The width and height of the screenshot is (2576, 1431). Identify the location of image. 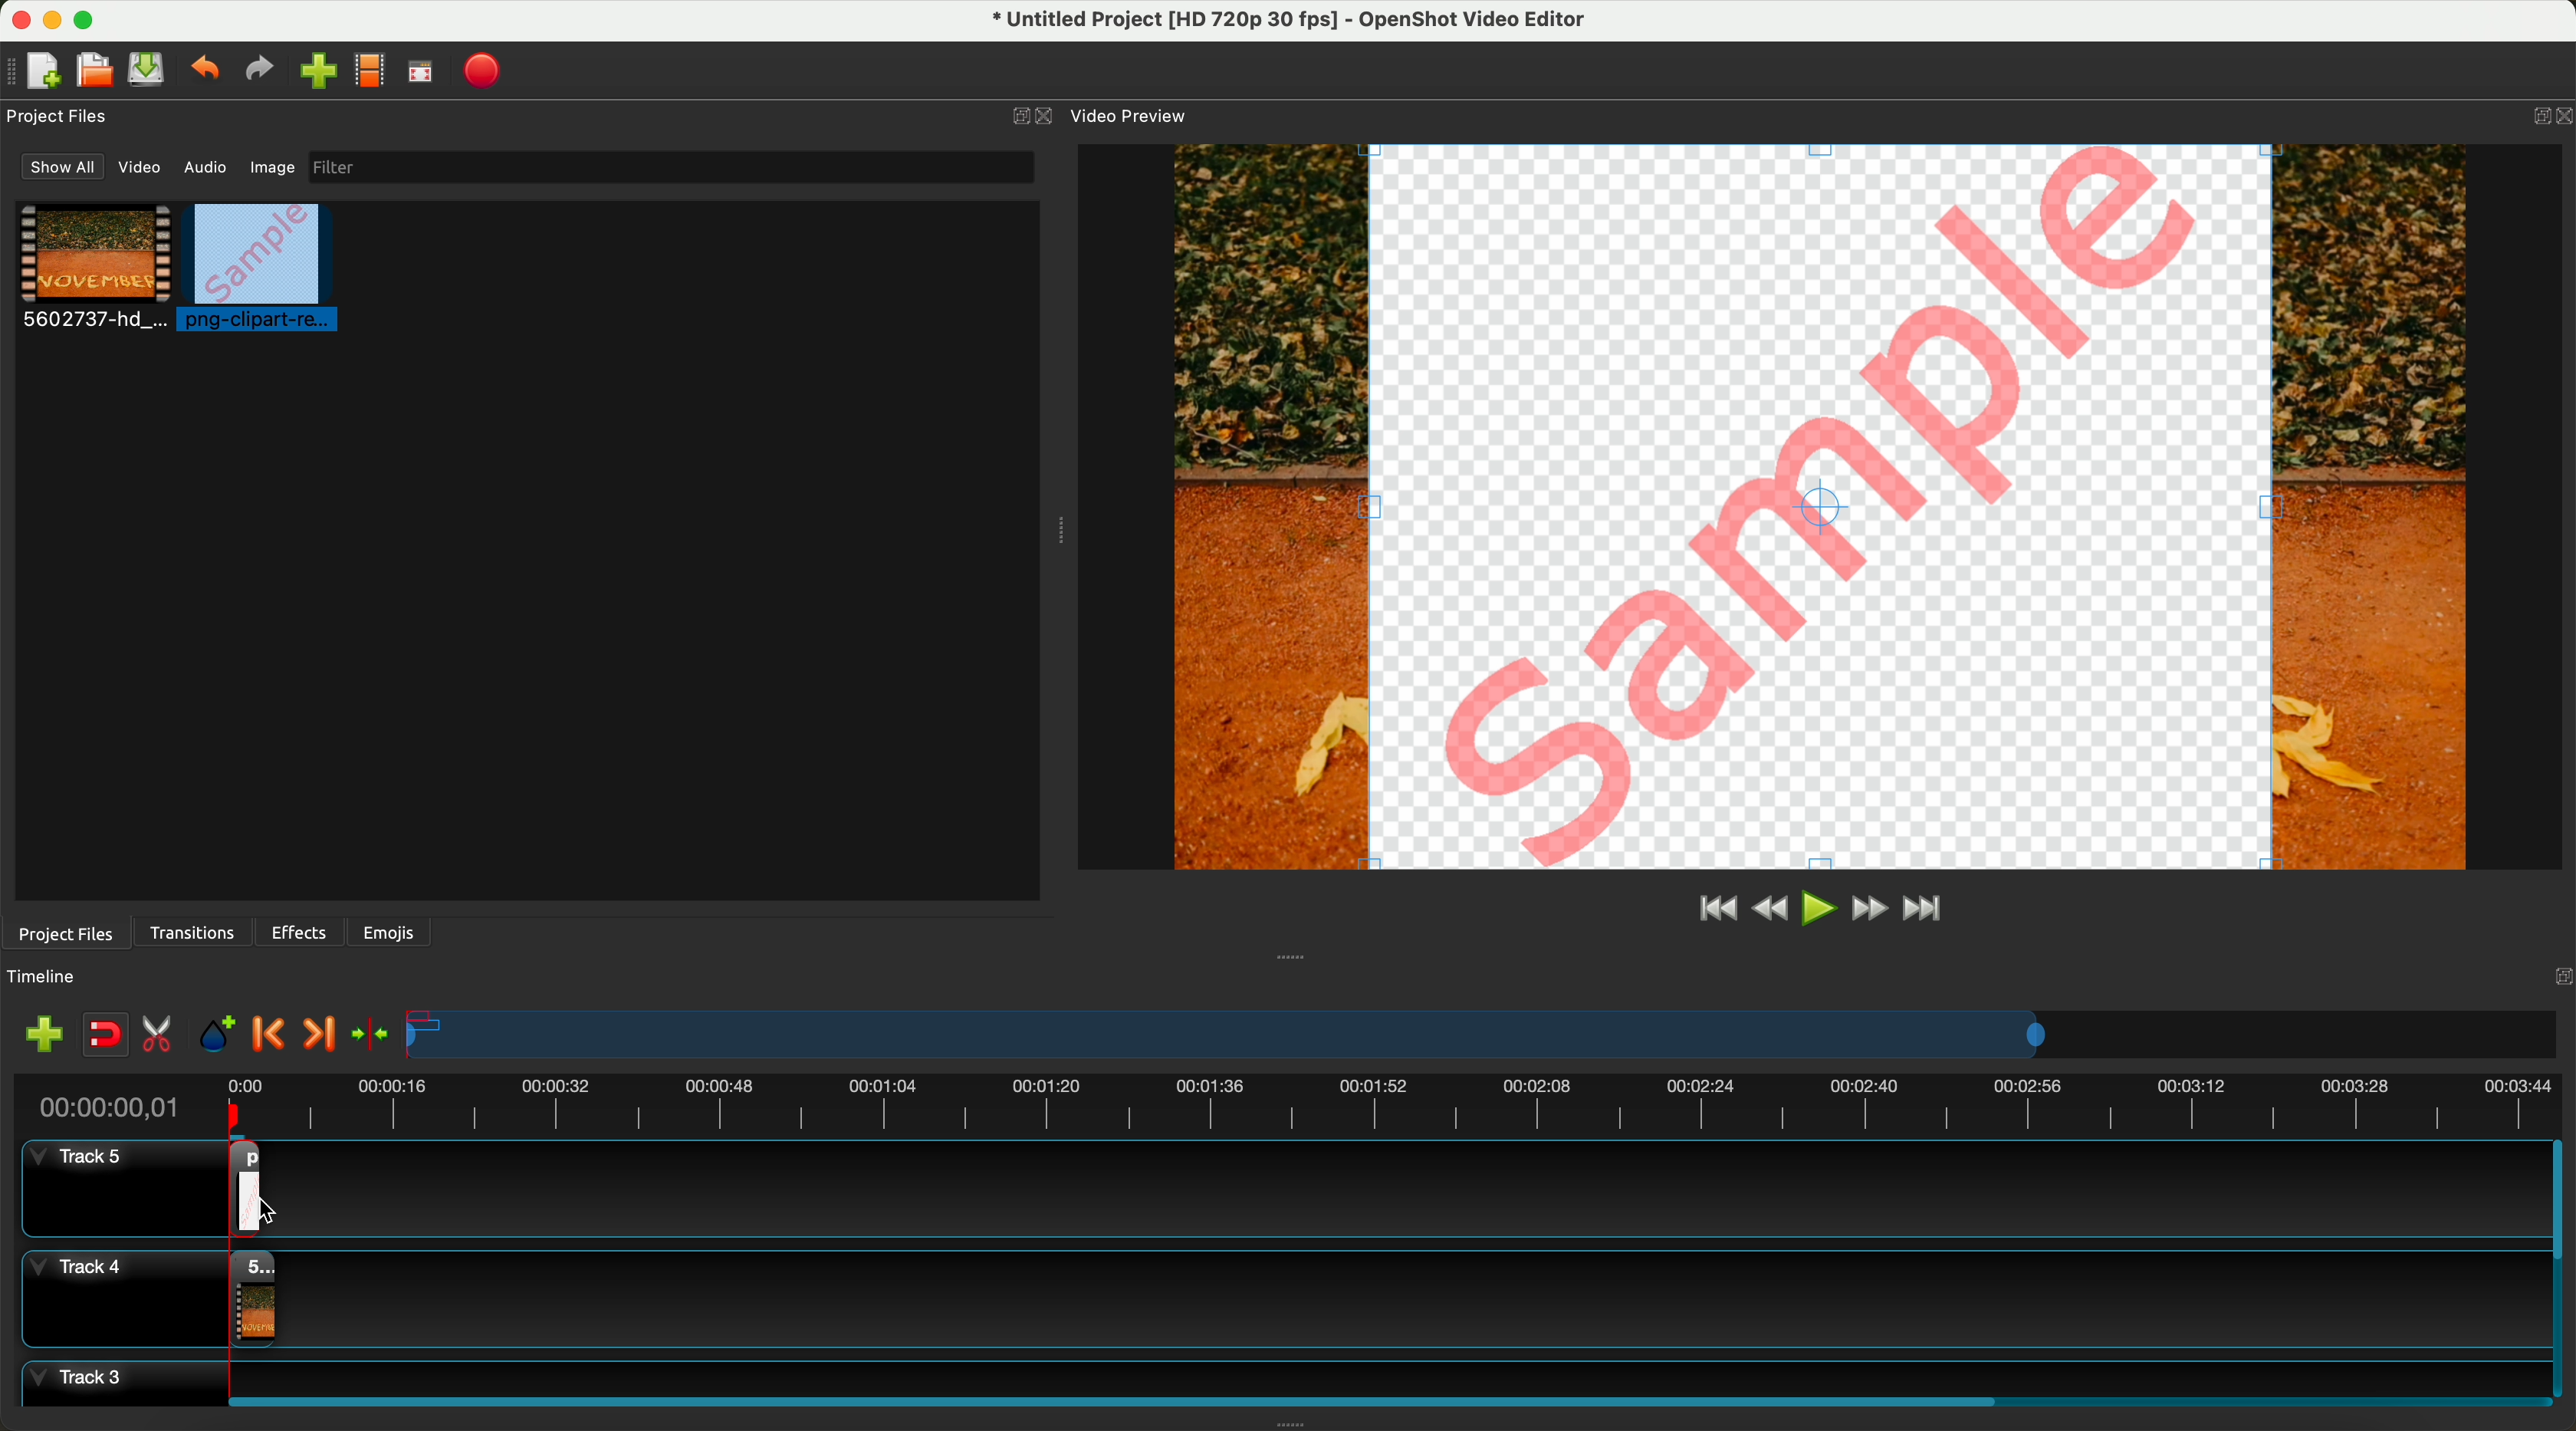
(269, 170).